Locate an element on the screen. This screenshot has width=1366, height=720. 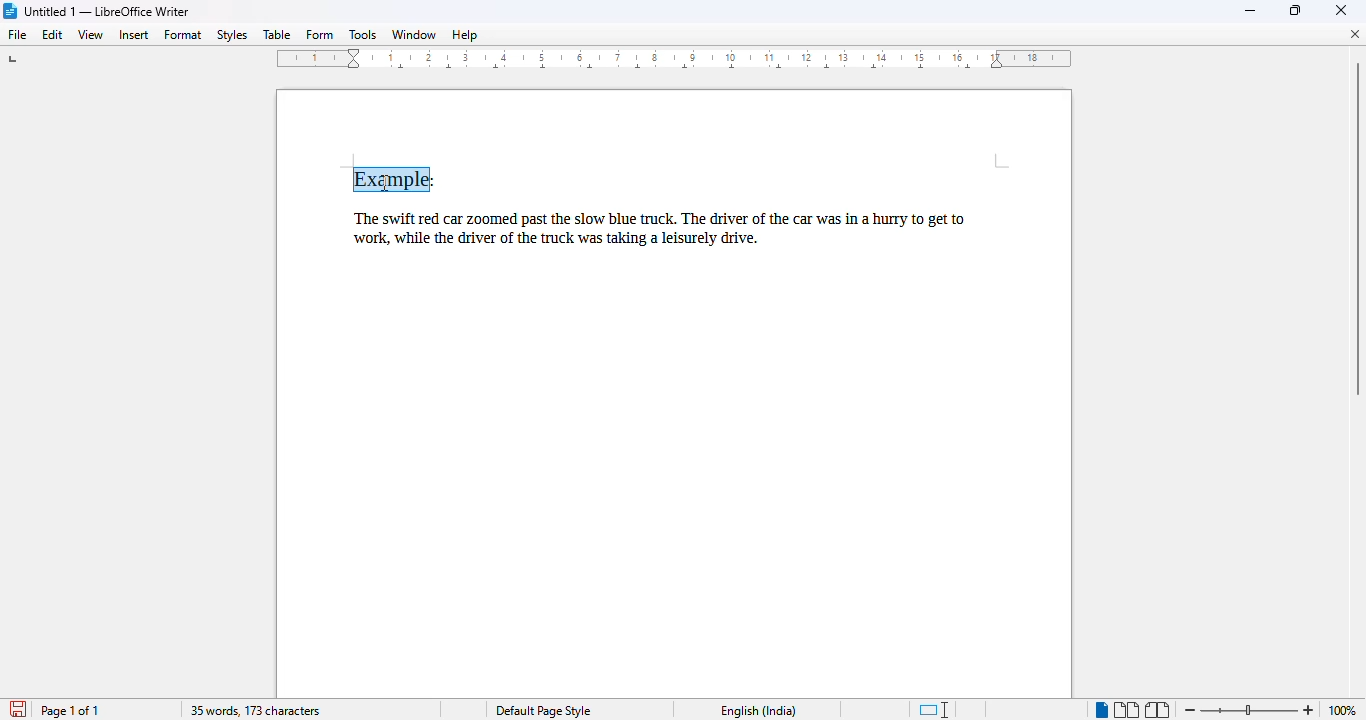
Zoom in is located at coordinates (1310, 707).